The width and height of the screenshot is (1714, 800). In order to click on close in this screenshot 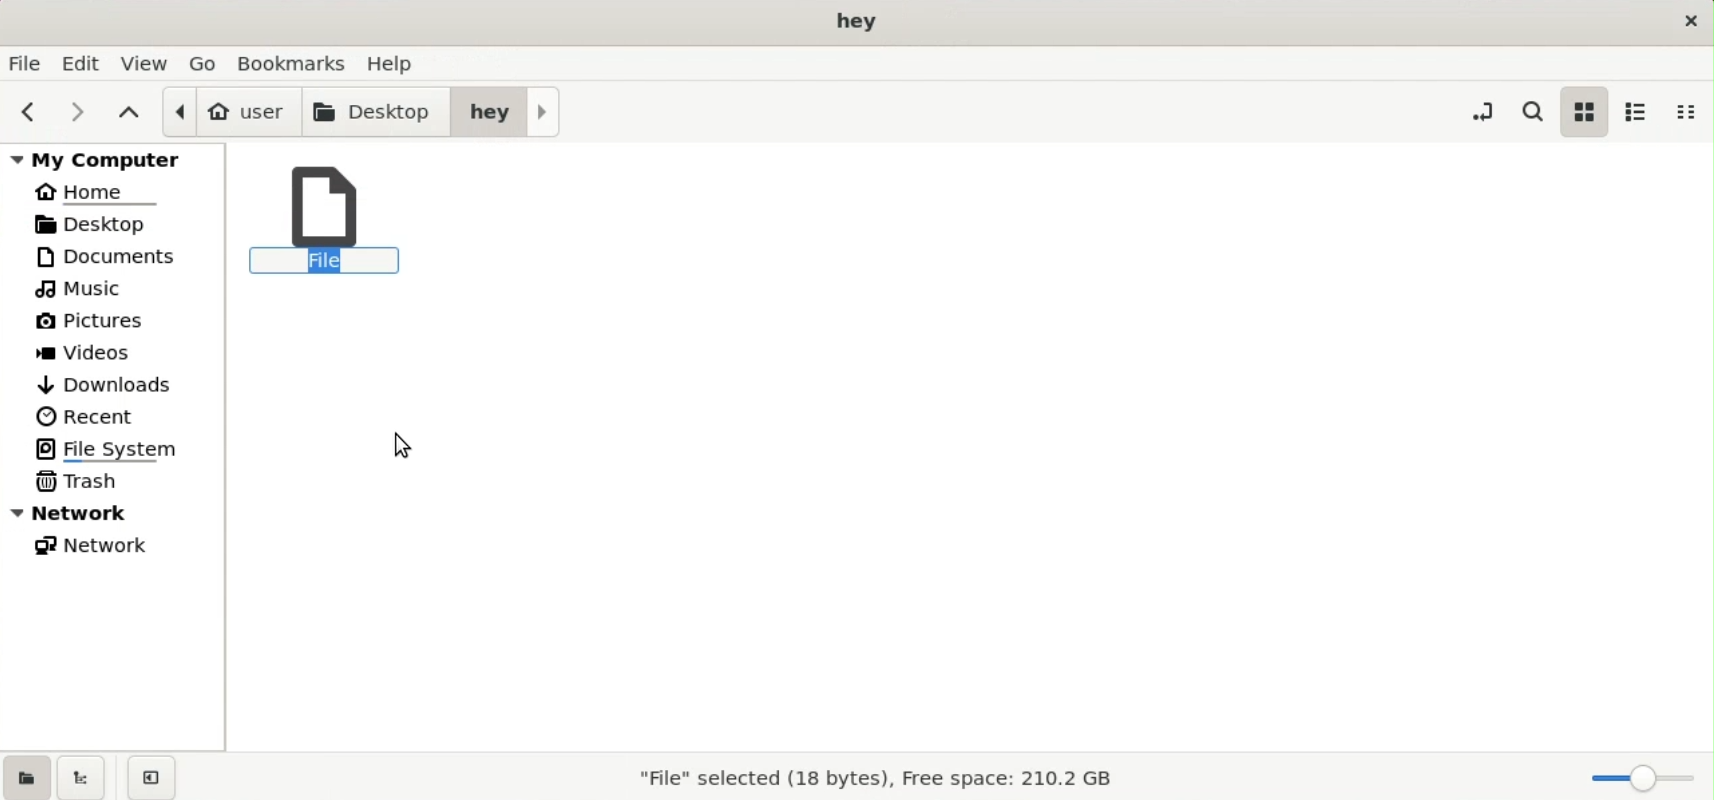, I will do `click(1687, 20)`.